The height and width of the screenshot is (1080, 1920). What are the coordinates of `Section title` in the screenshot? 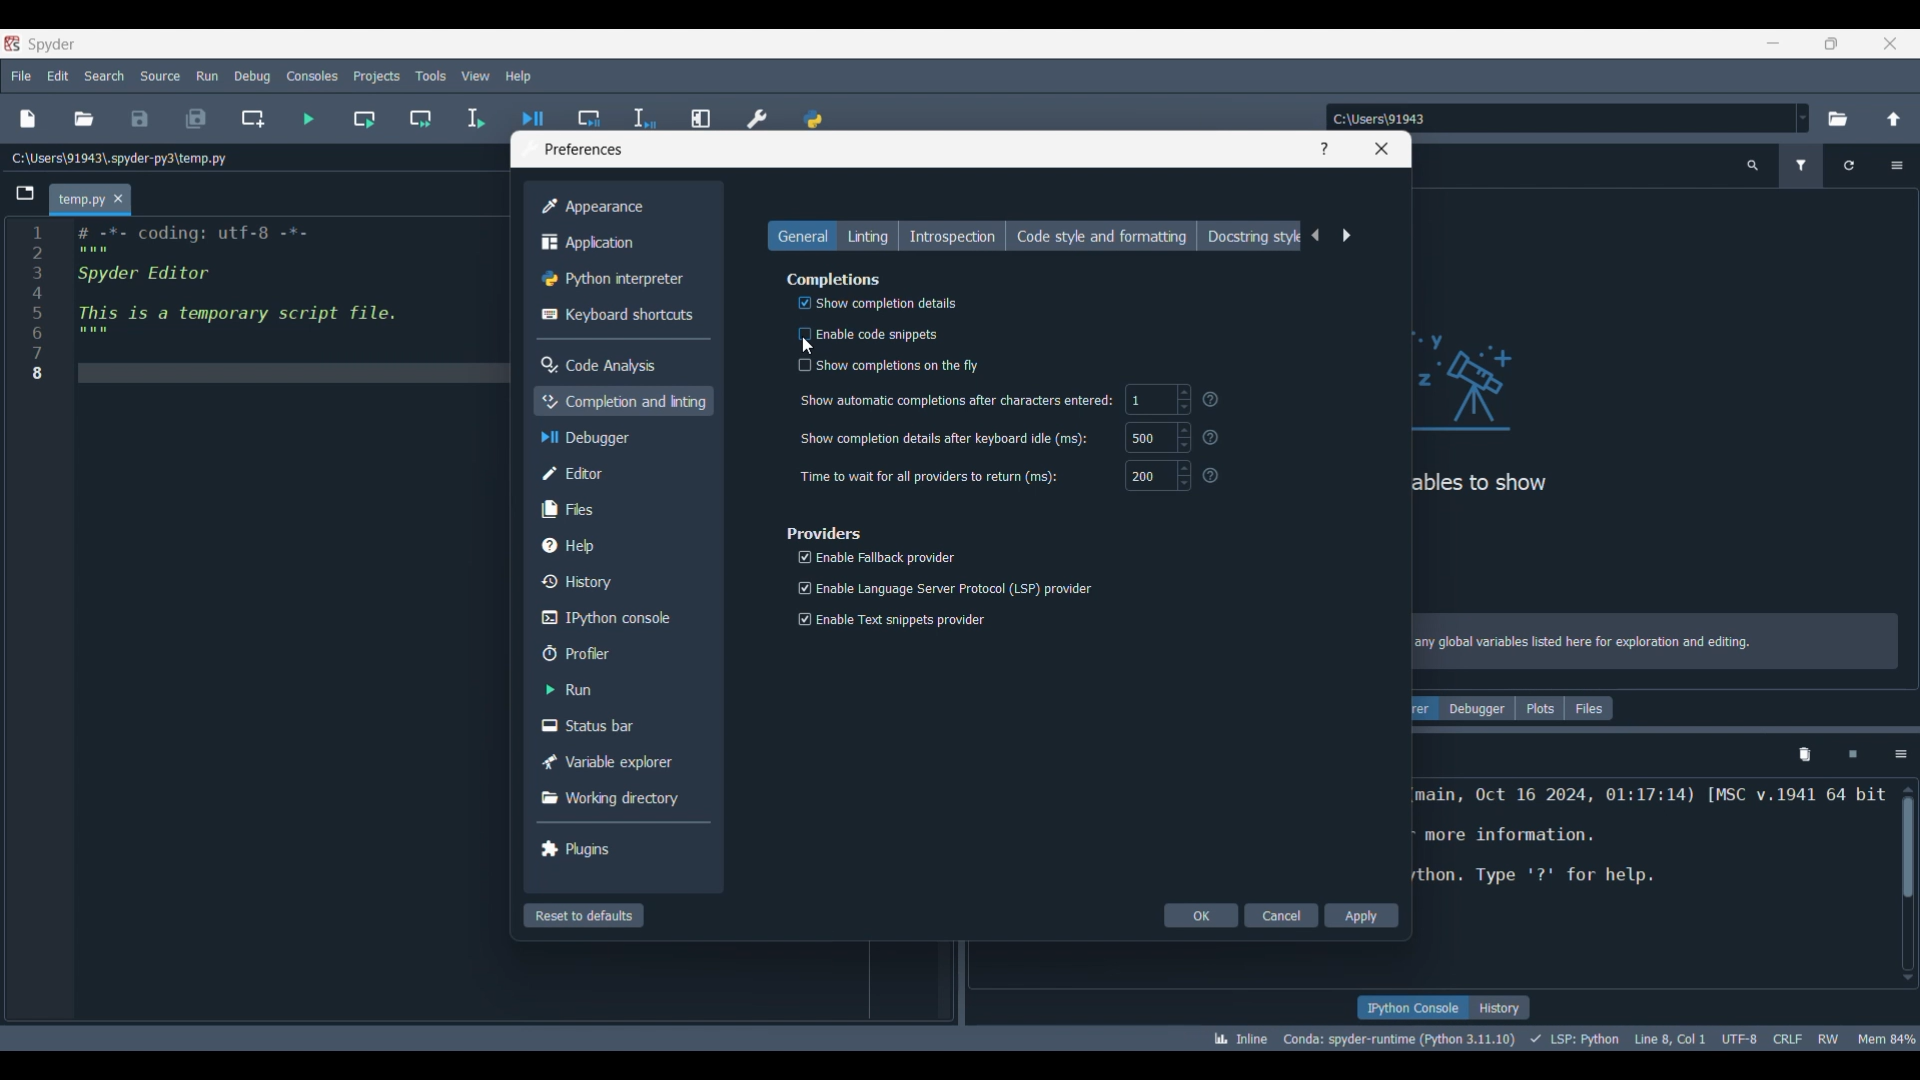 It's located at (835, 279).